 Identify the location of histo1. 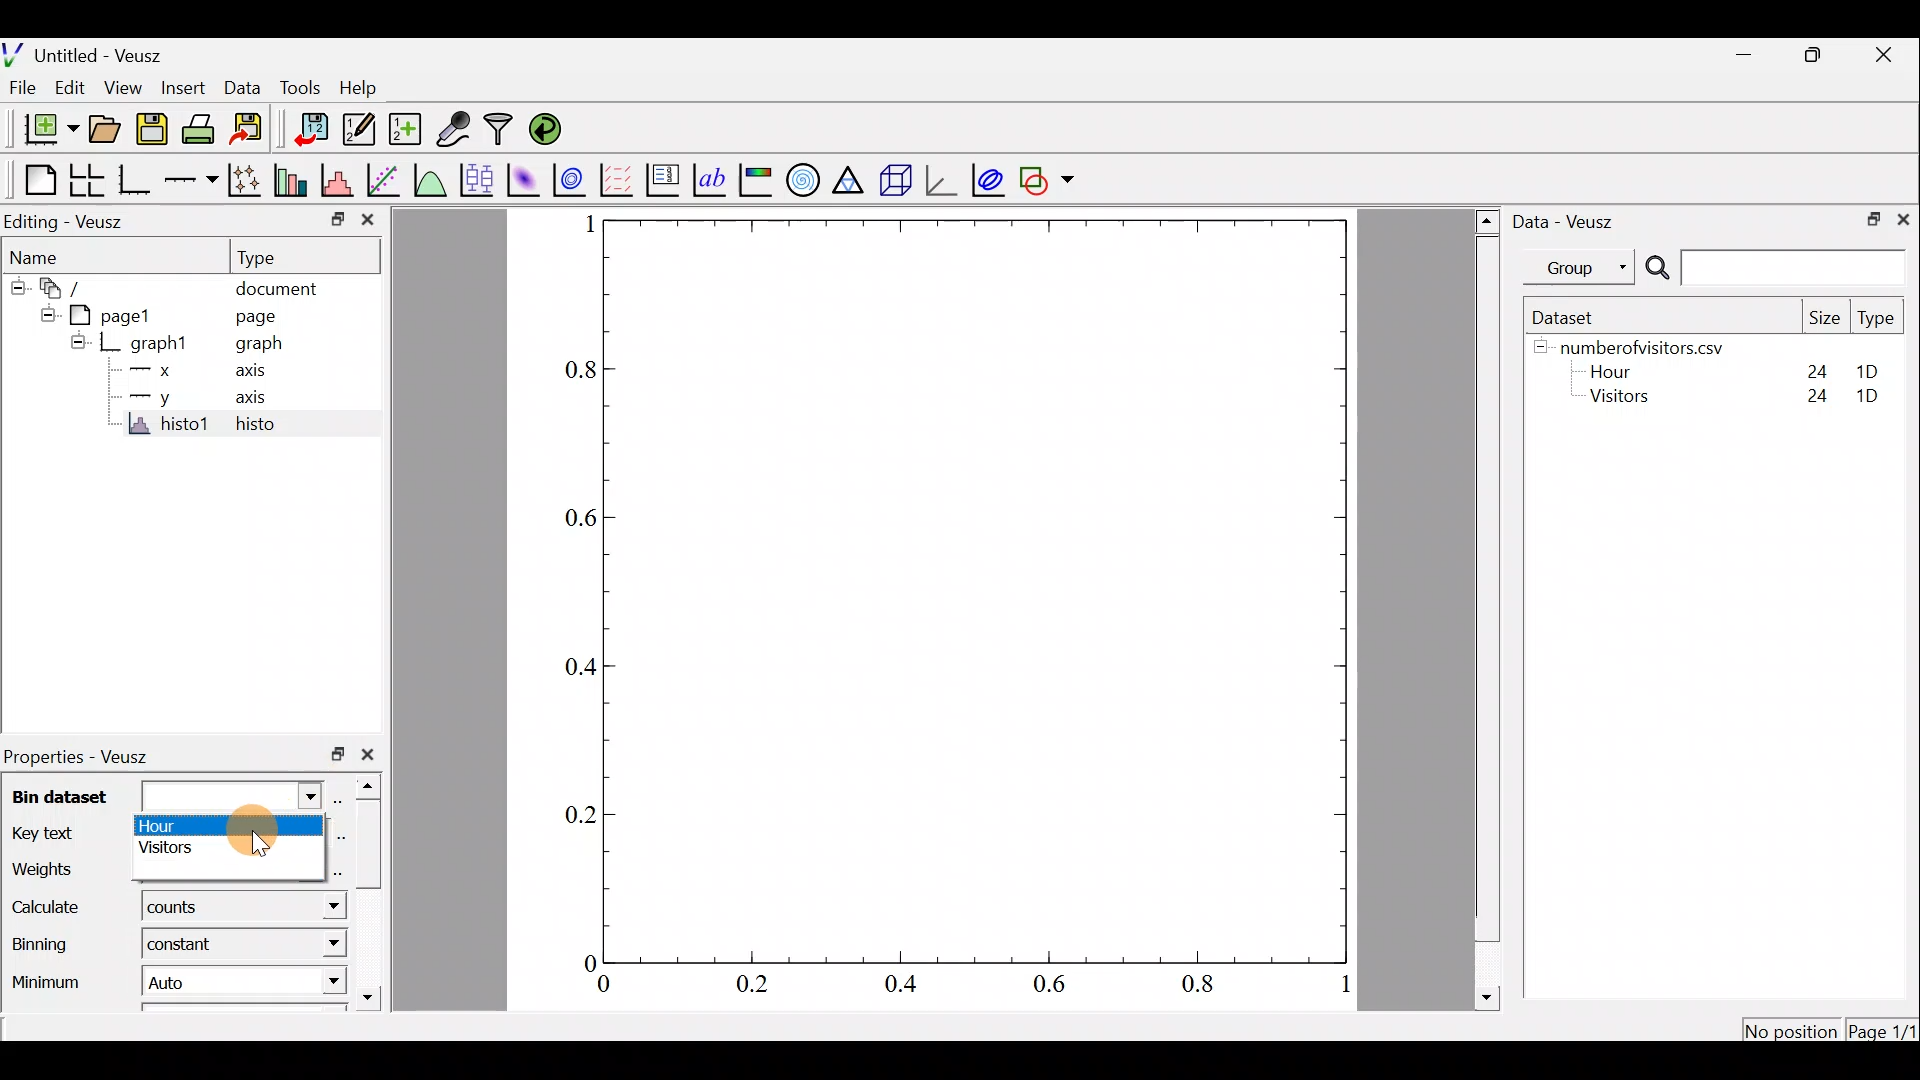
(162, 427).